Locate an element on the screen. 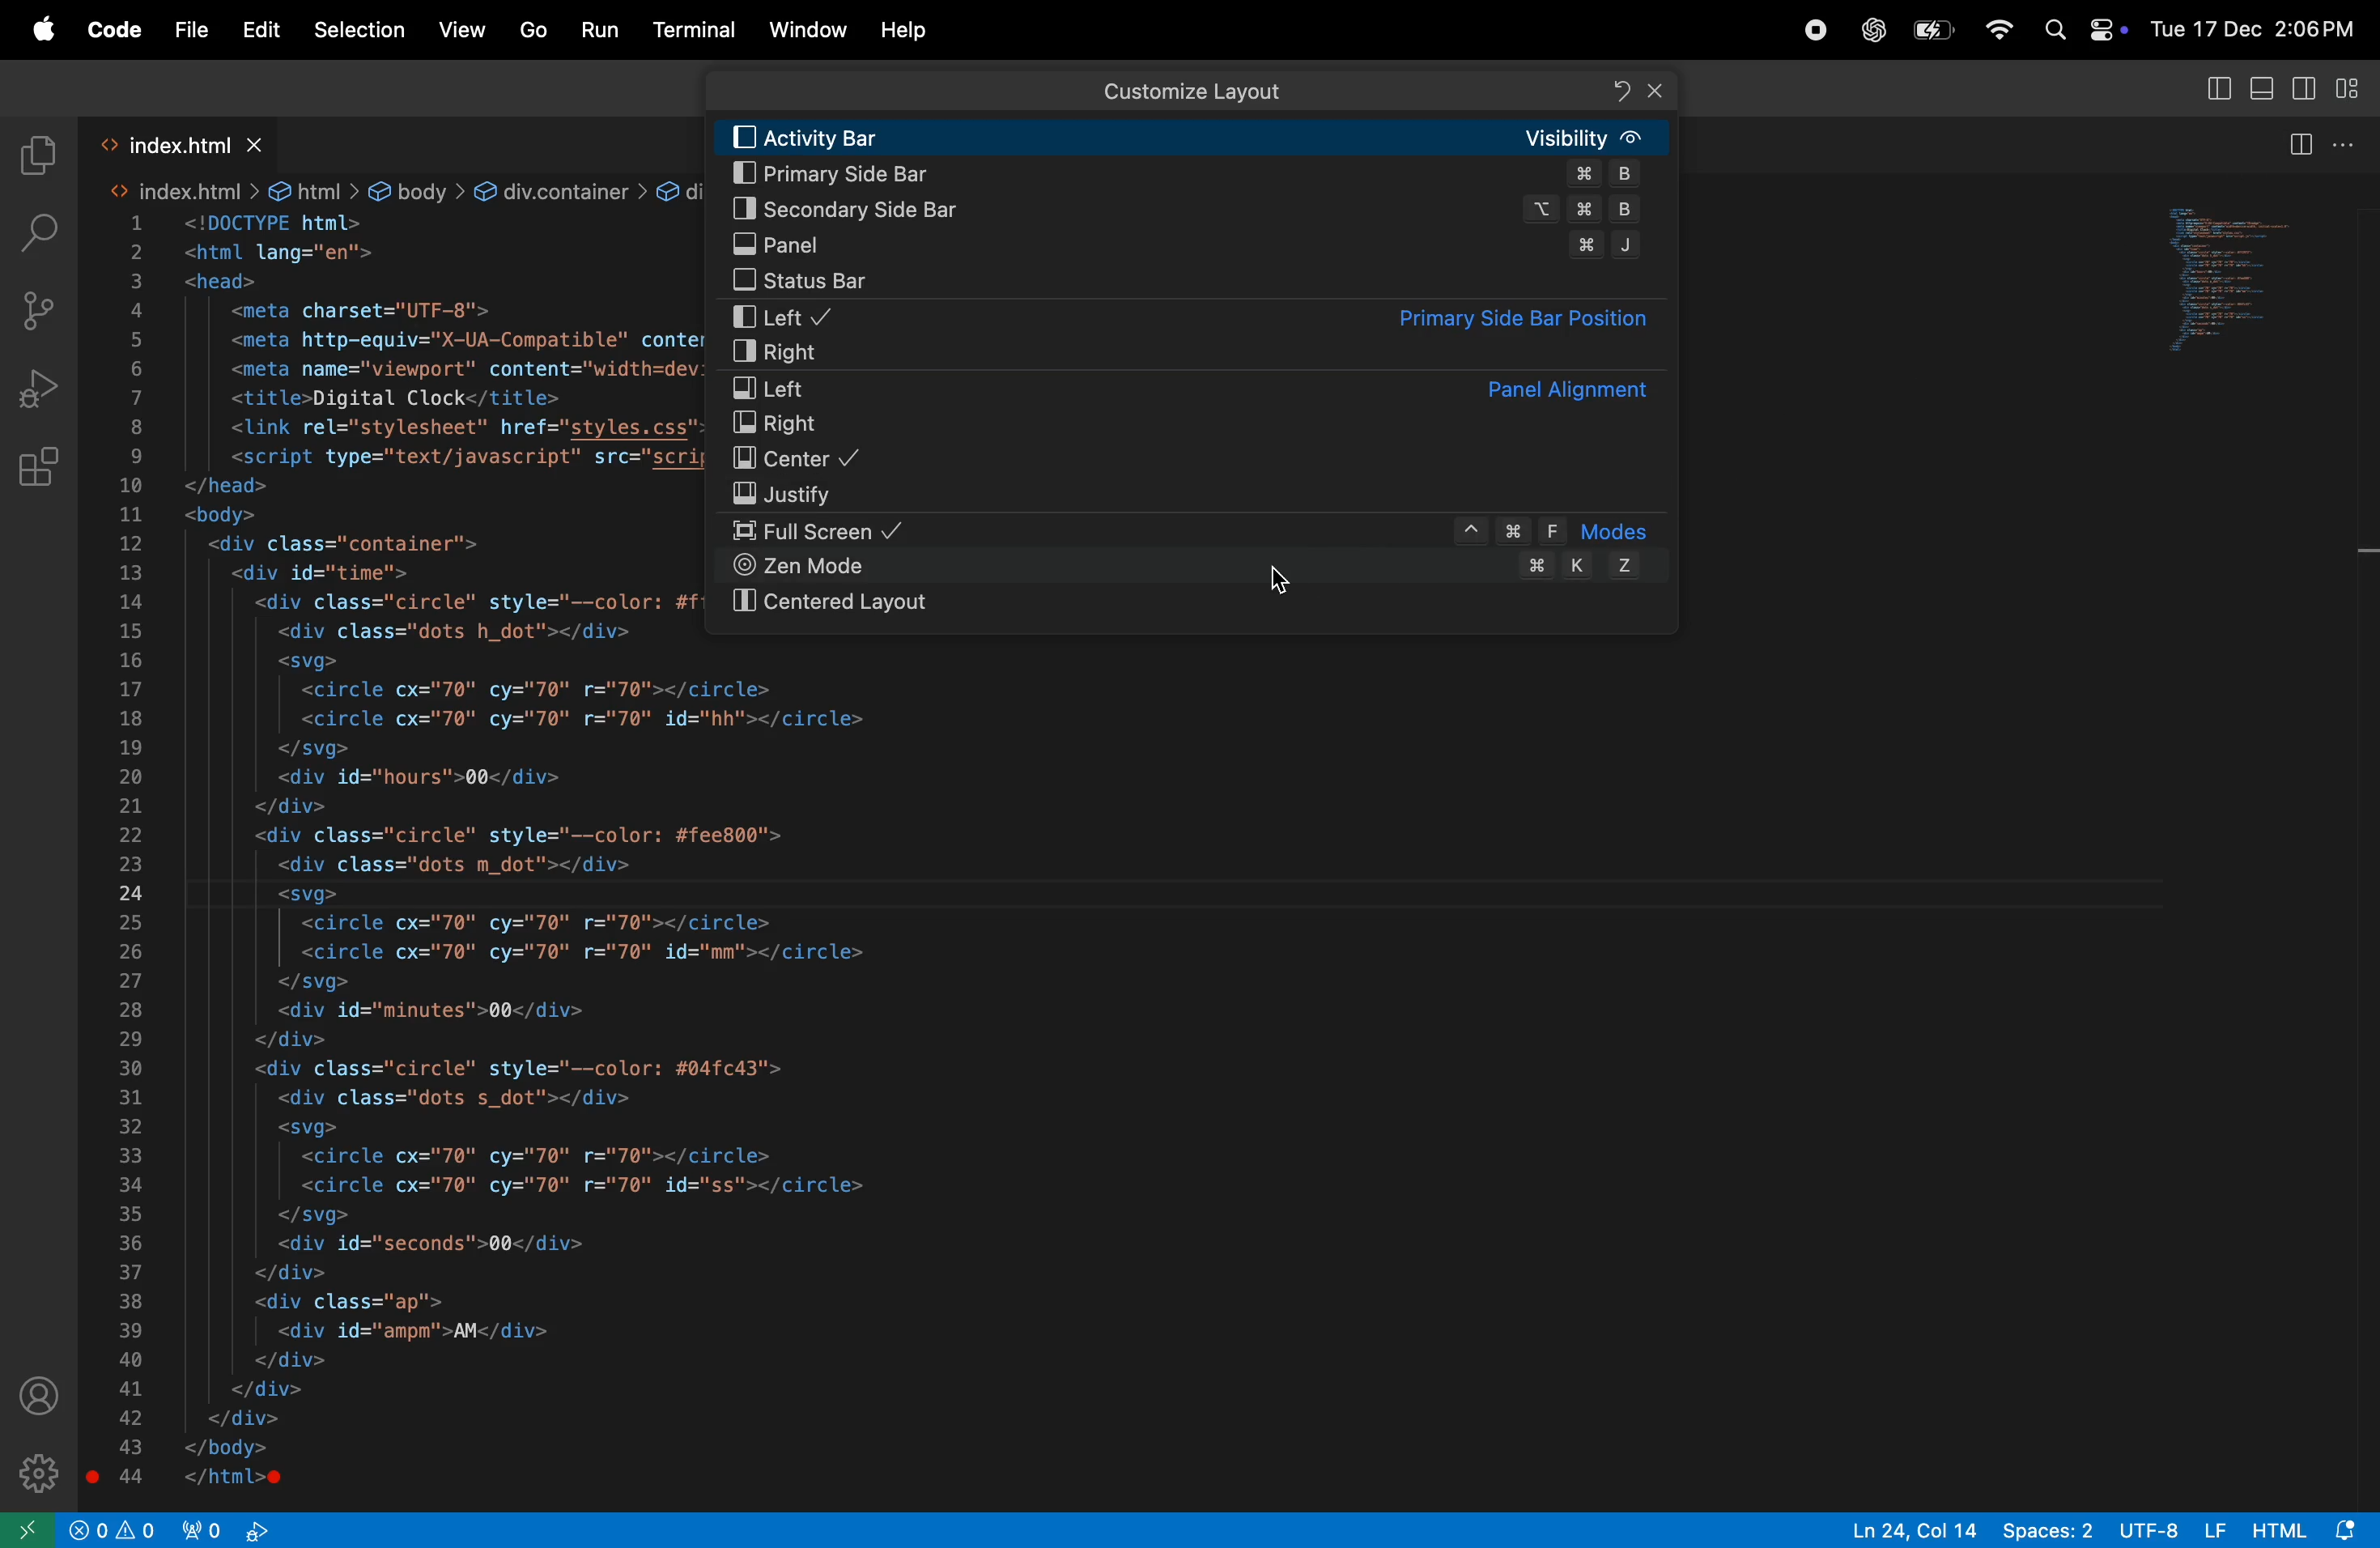 The height and width of the screenshot is (1548, 2380). center is located at coordinates (1199, 461).